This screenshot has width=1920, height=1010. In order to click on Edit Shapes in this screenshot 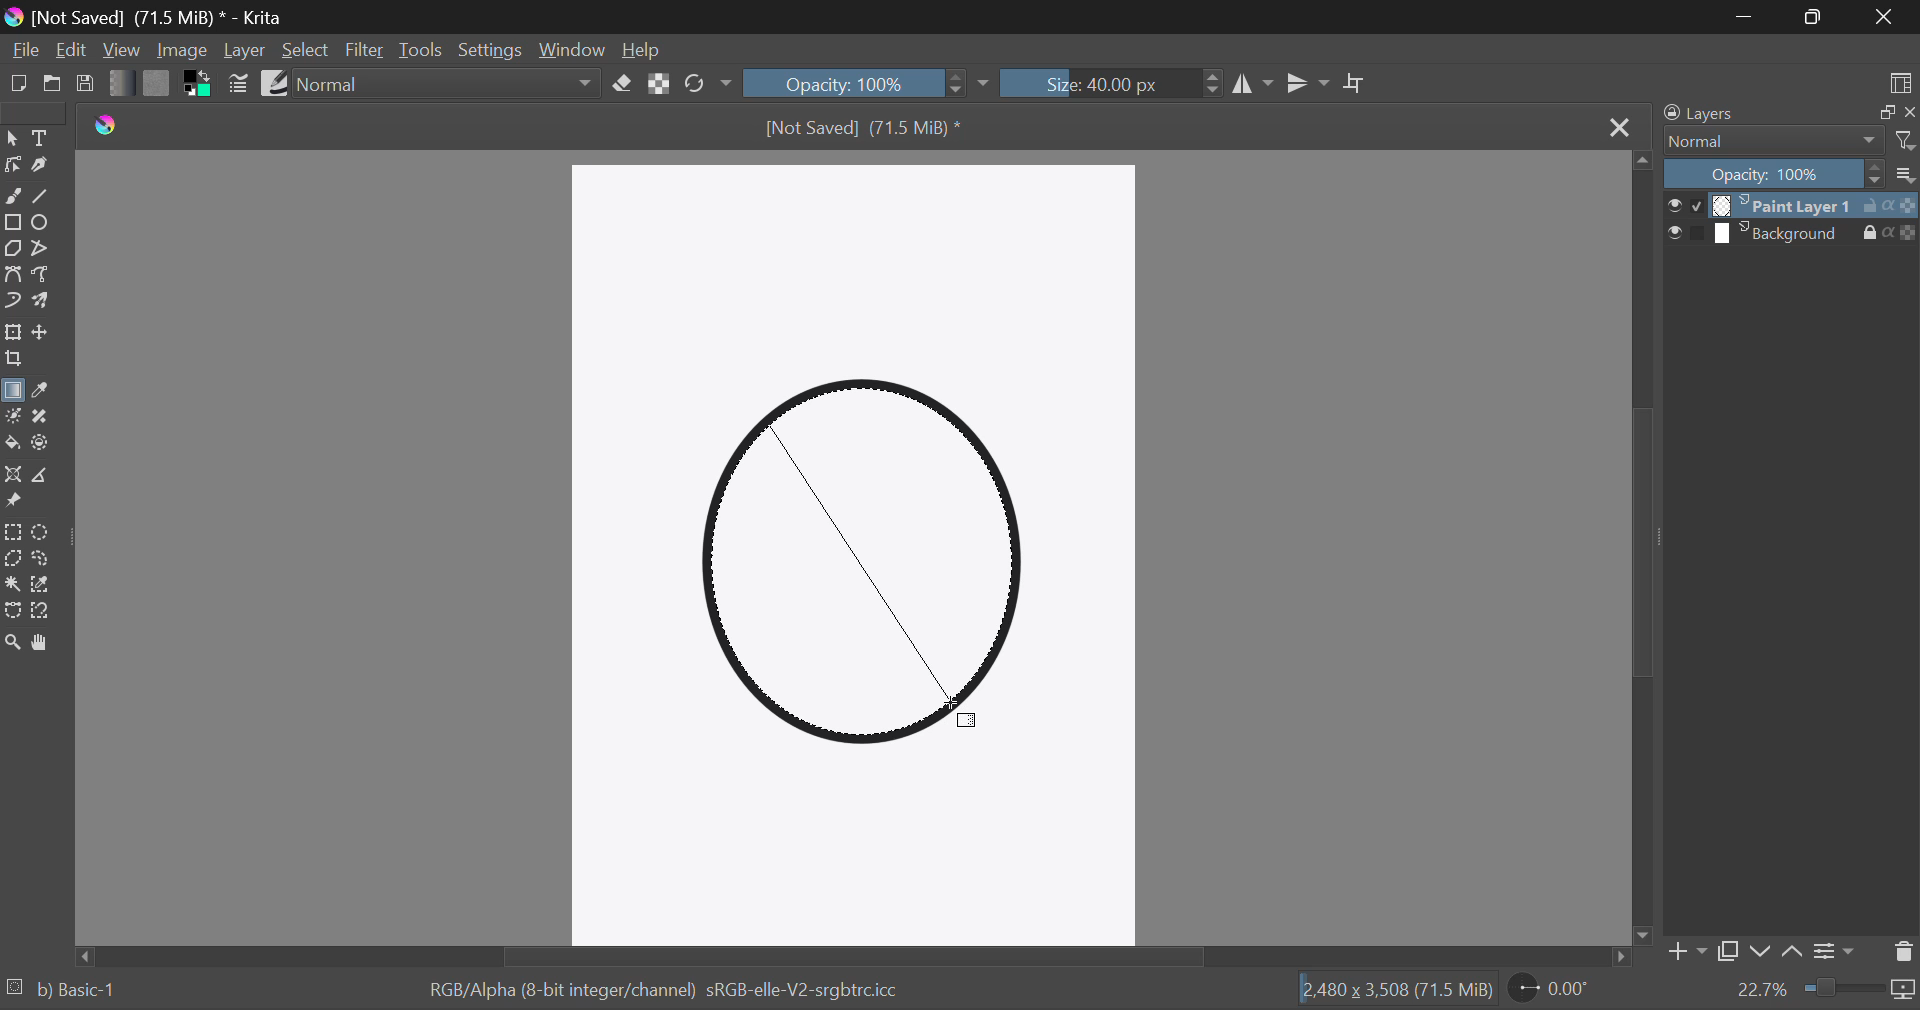, I will do `click(12, 167)`.